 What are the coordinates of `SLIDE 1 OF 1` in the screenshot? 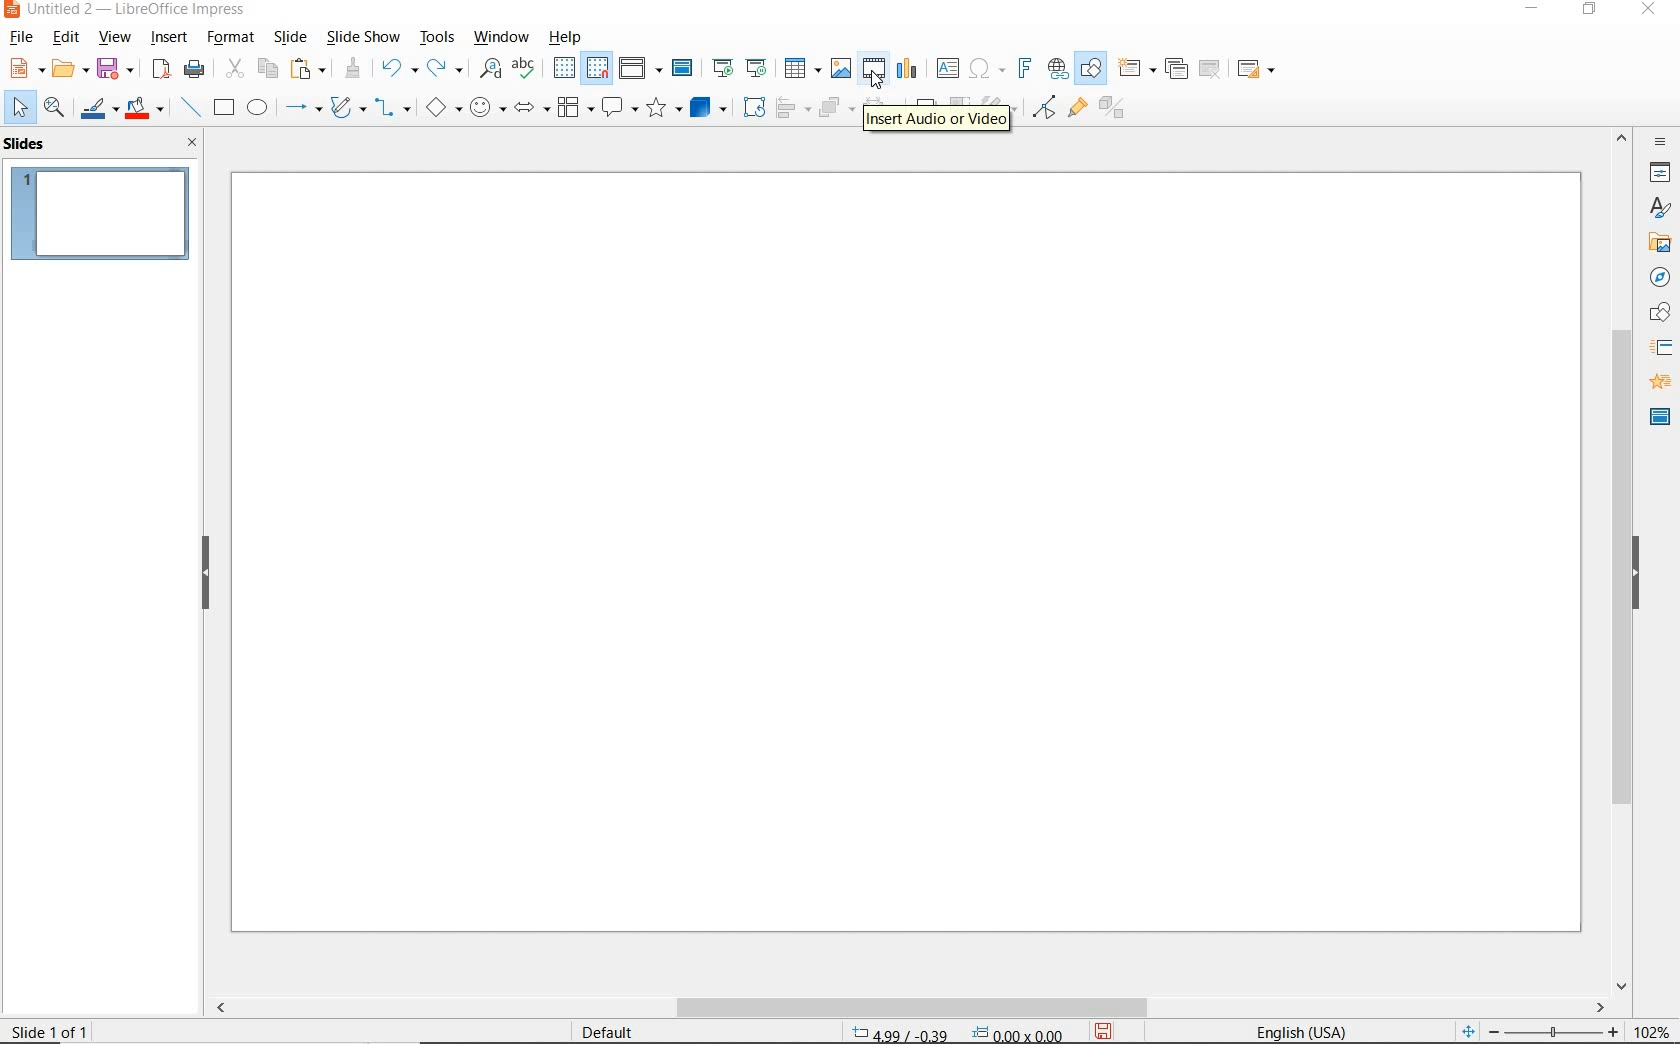 It's located at (54, 1030).